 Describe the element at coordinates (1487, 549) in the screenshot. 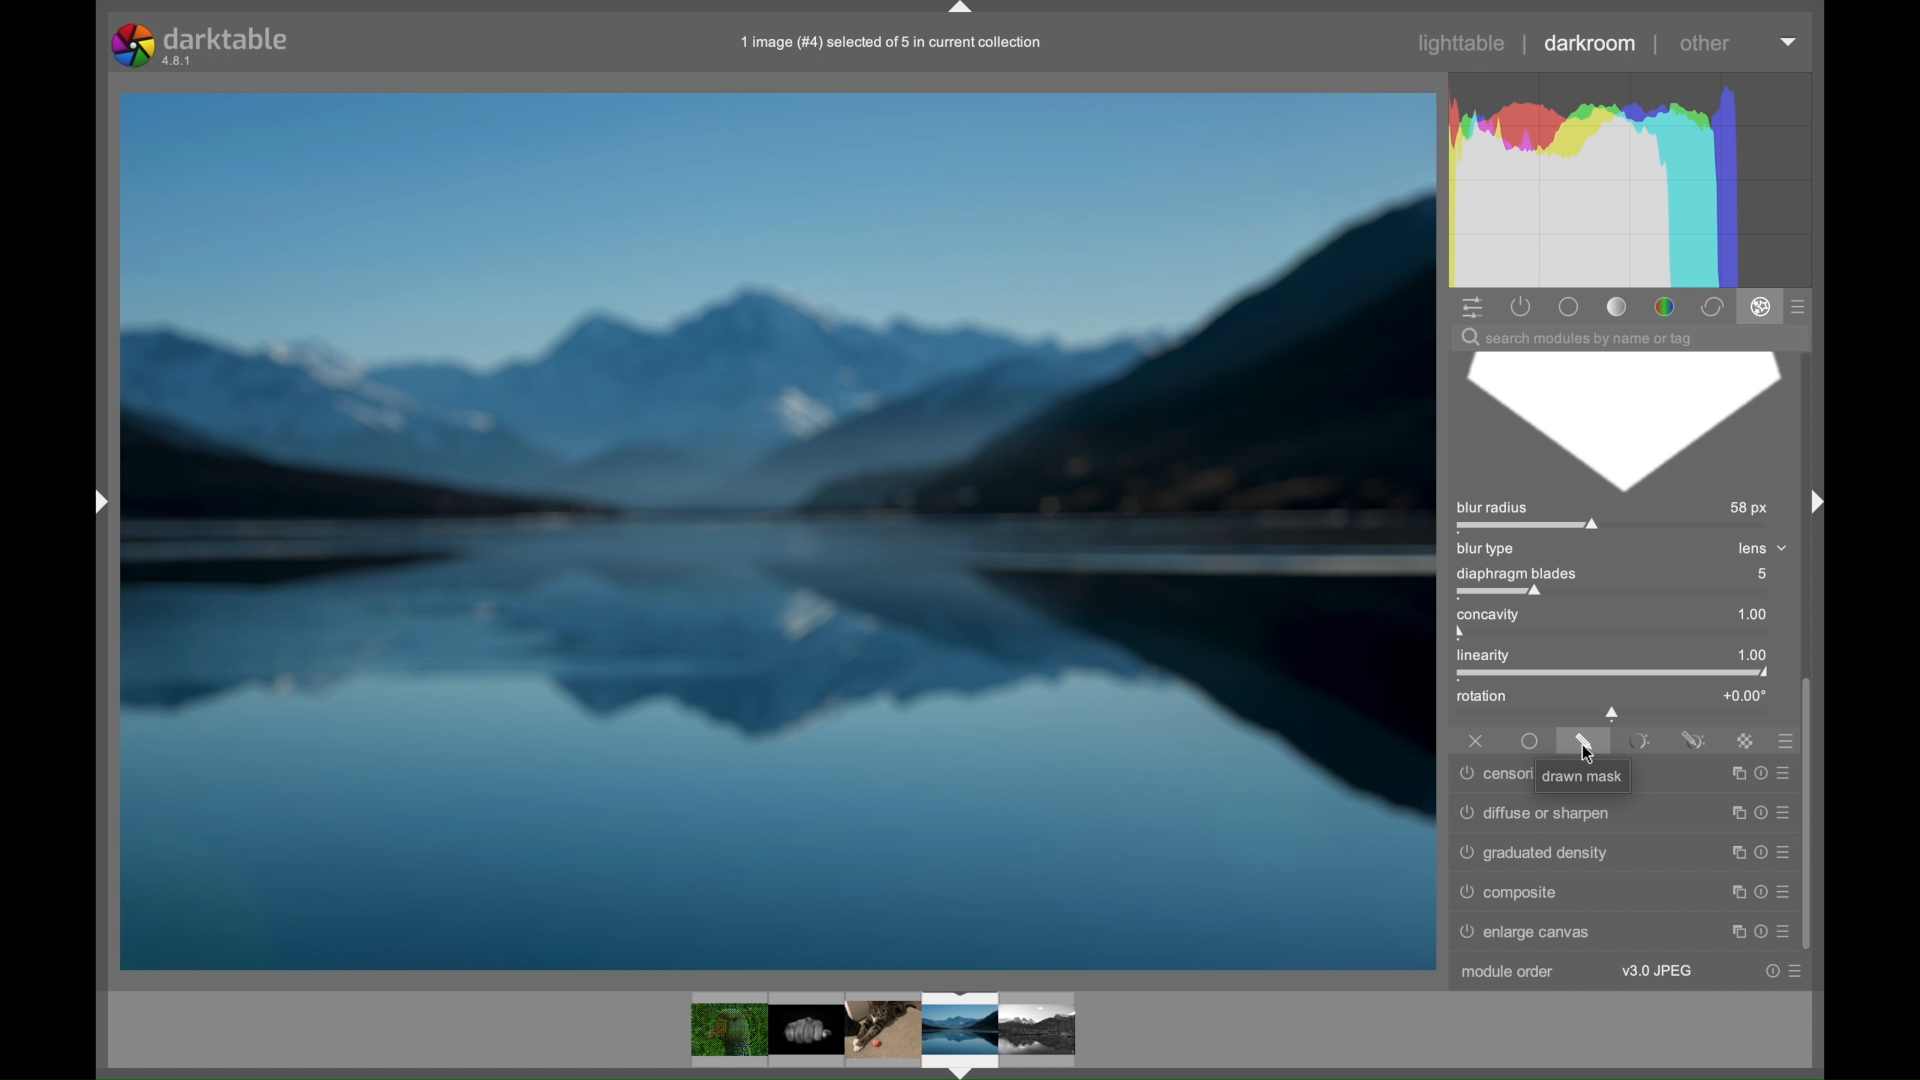

I see `blur type` at that location.